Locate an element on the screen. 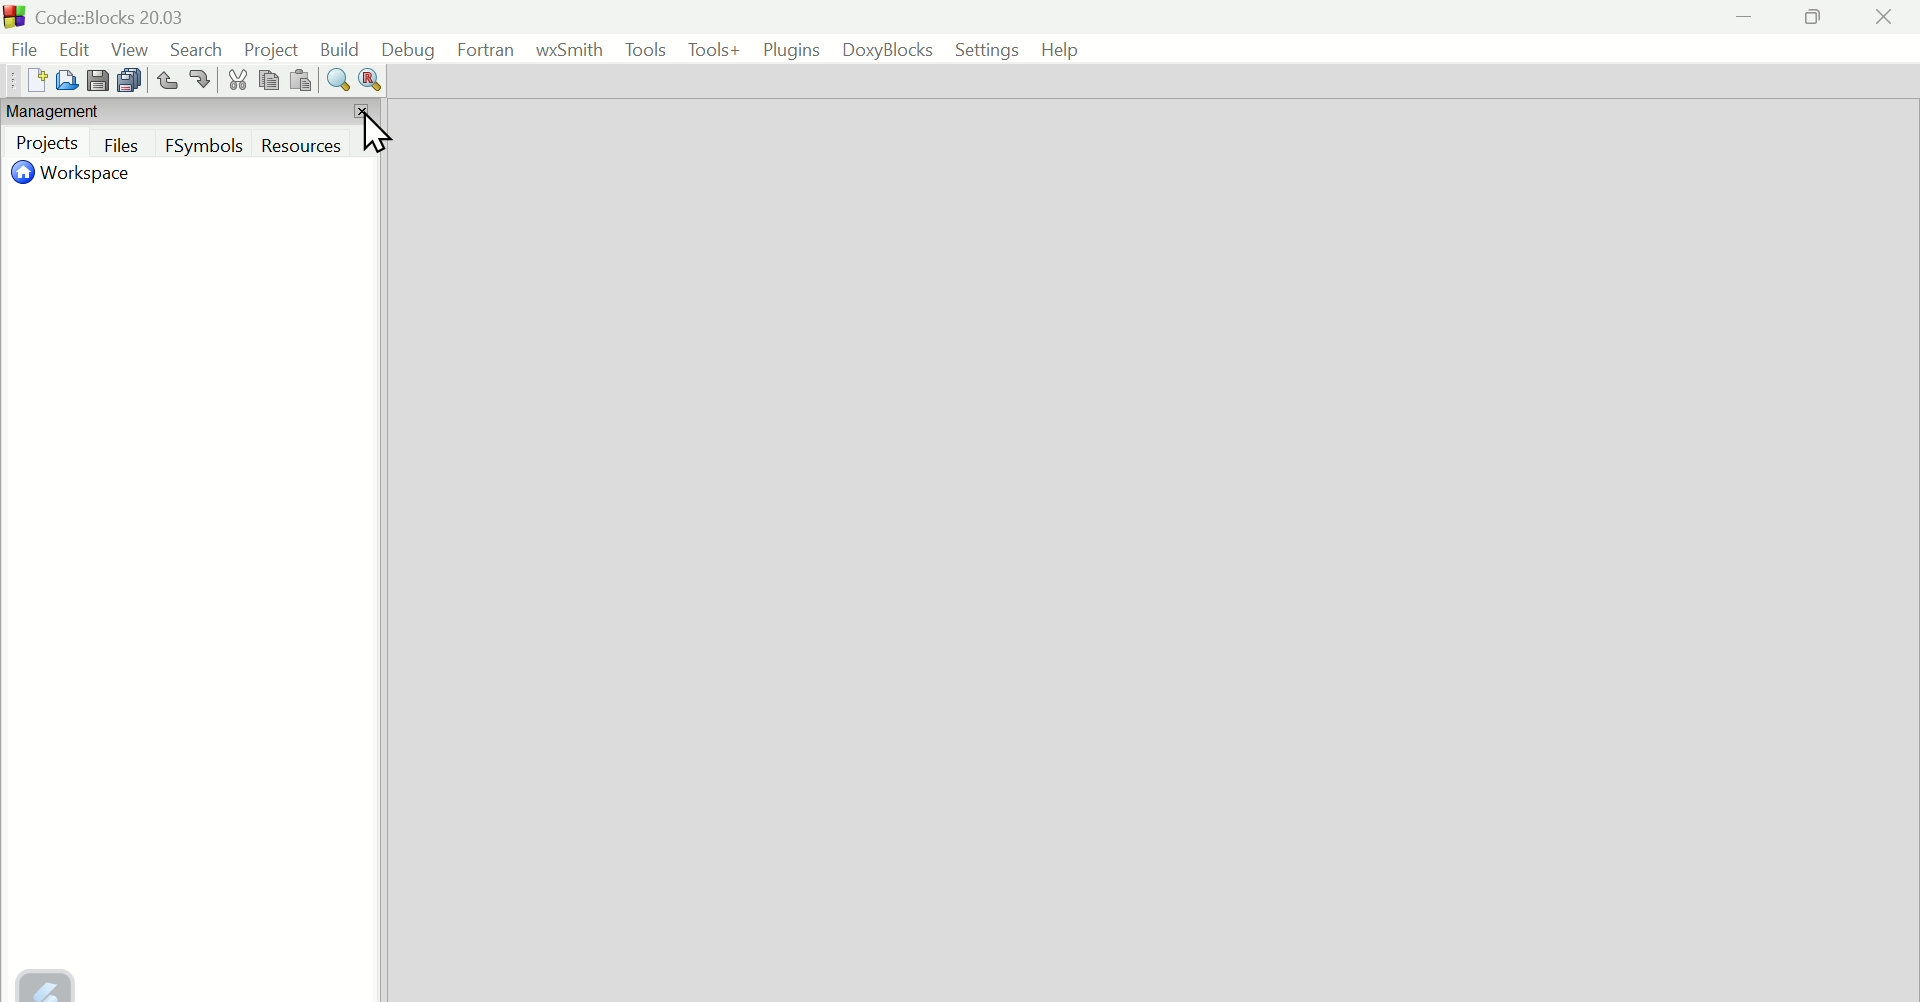  Fortran is located at coordinates (486, 51).